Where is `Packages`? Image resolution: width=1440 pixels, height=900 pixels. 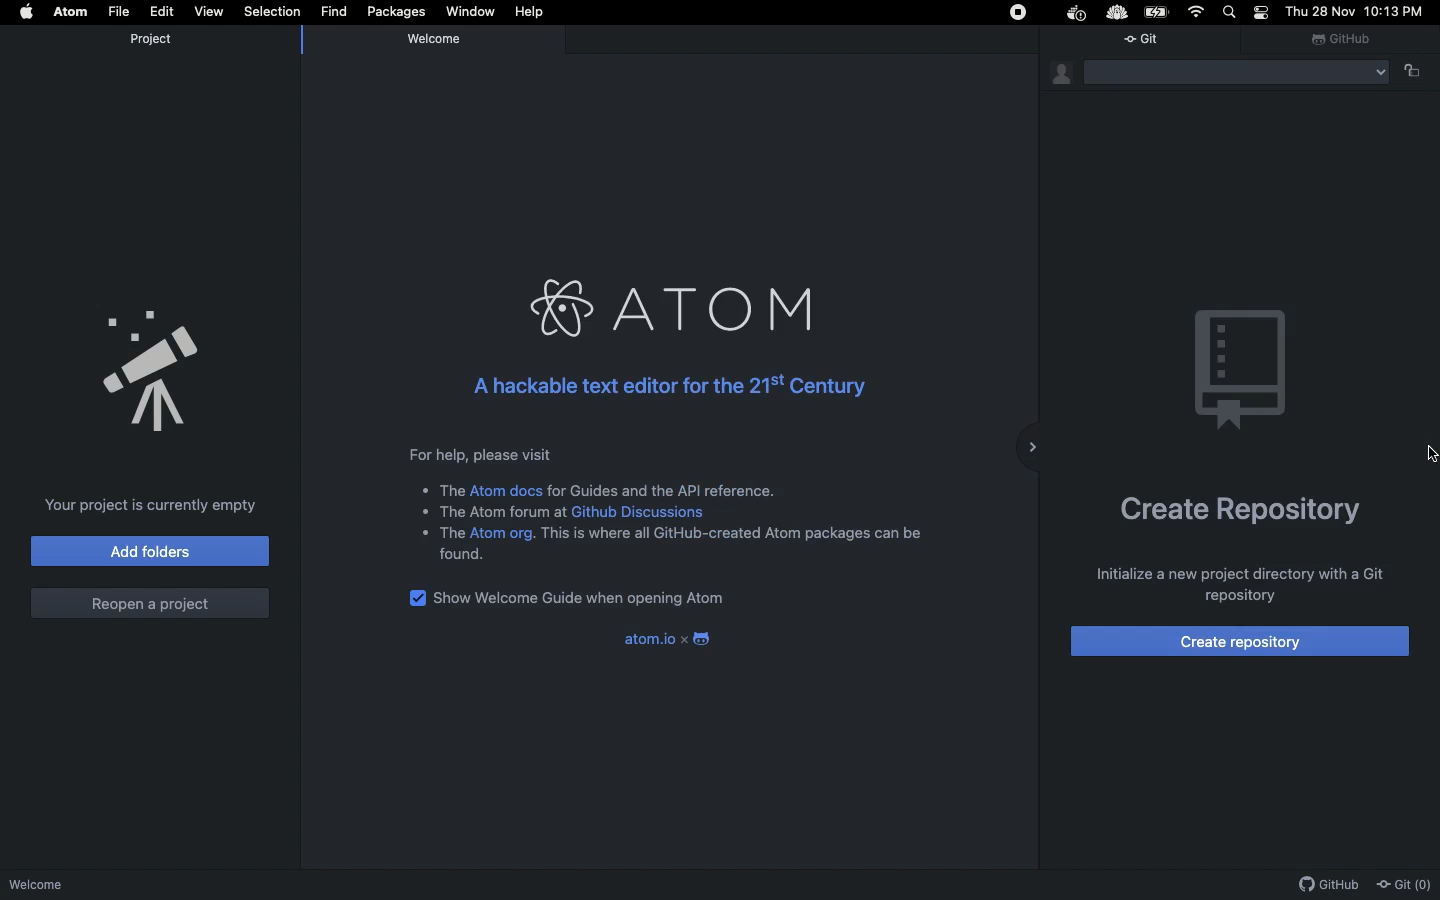 Packages is located at coordinates (397, 12).